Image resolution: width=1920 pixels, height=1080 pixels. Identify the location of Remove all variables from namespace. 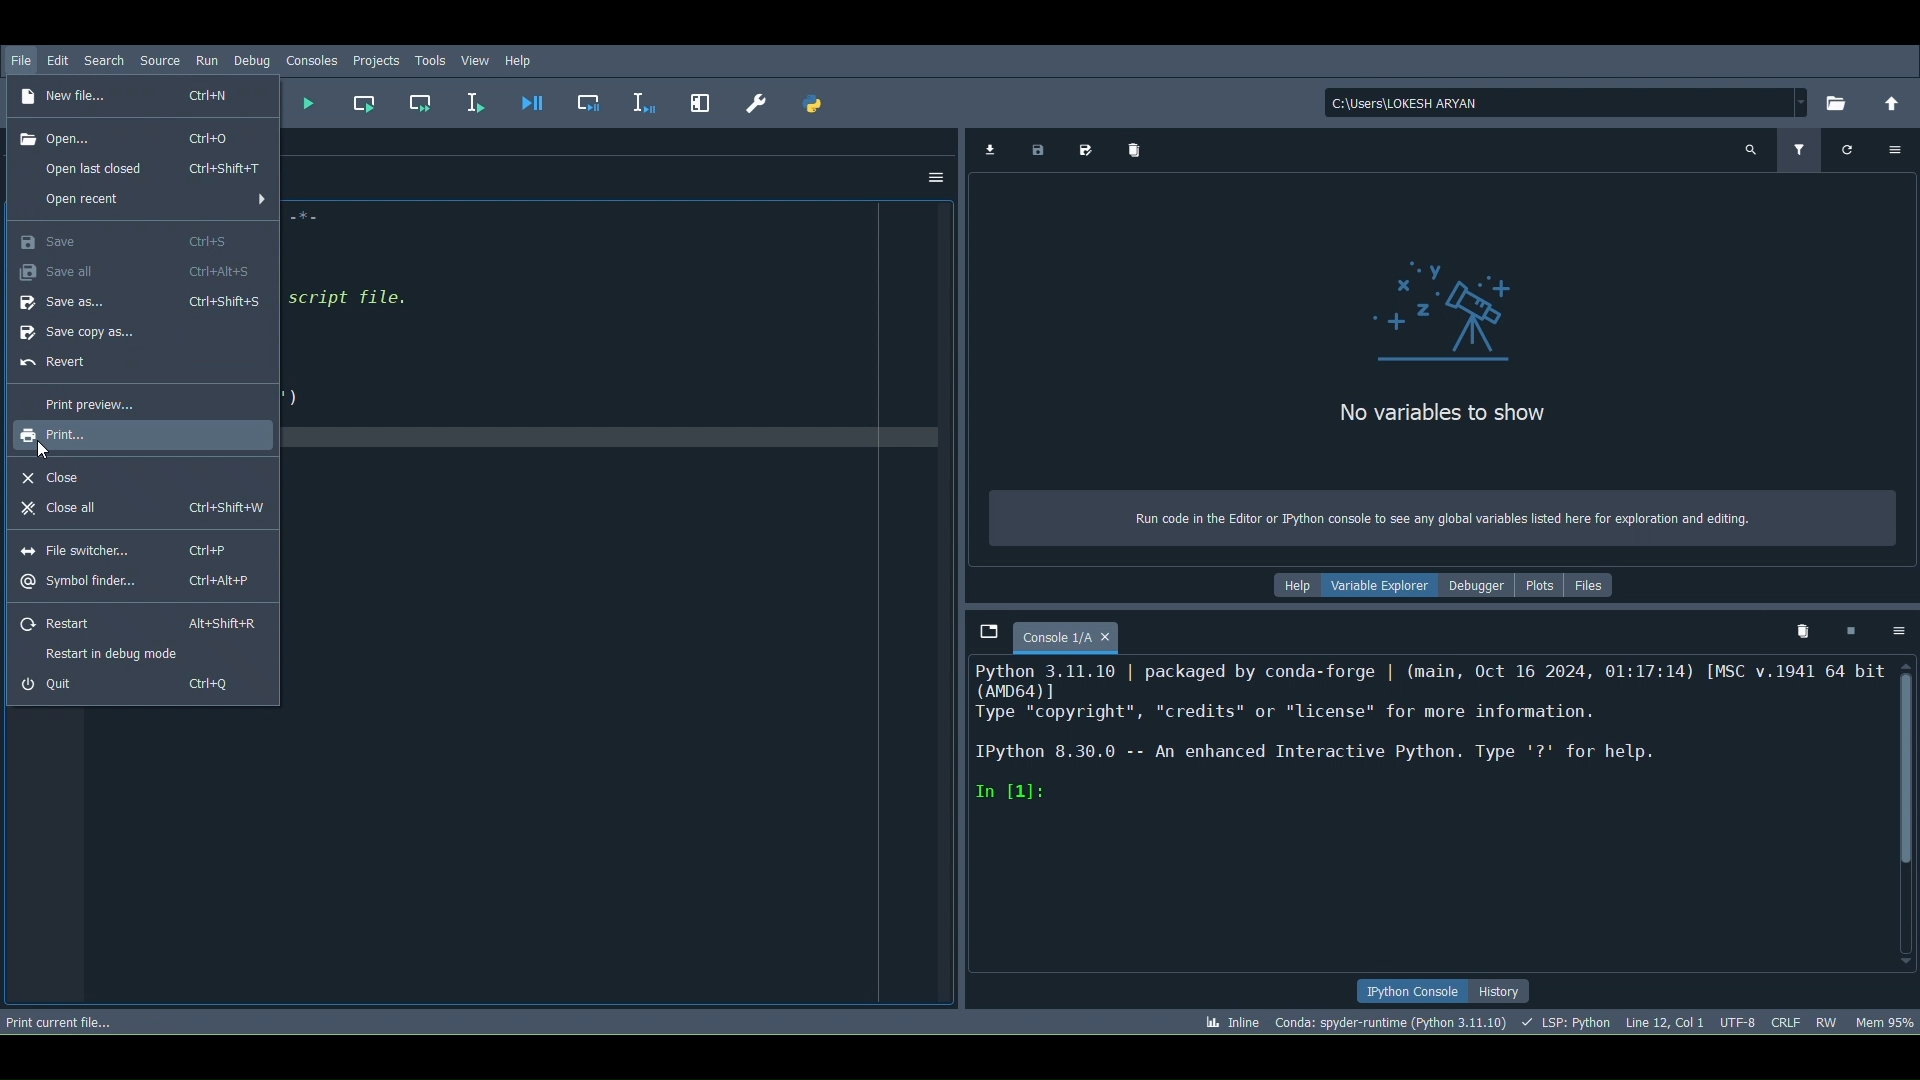
(1798, 630).